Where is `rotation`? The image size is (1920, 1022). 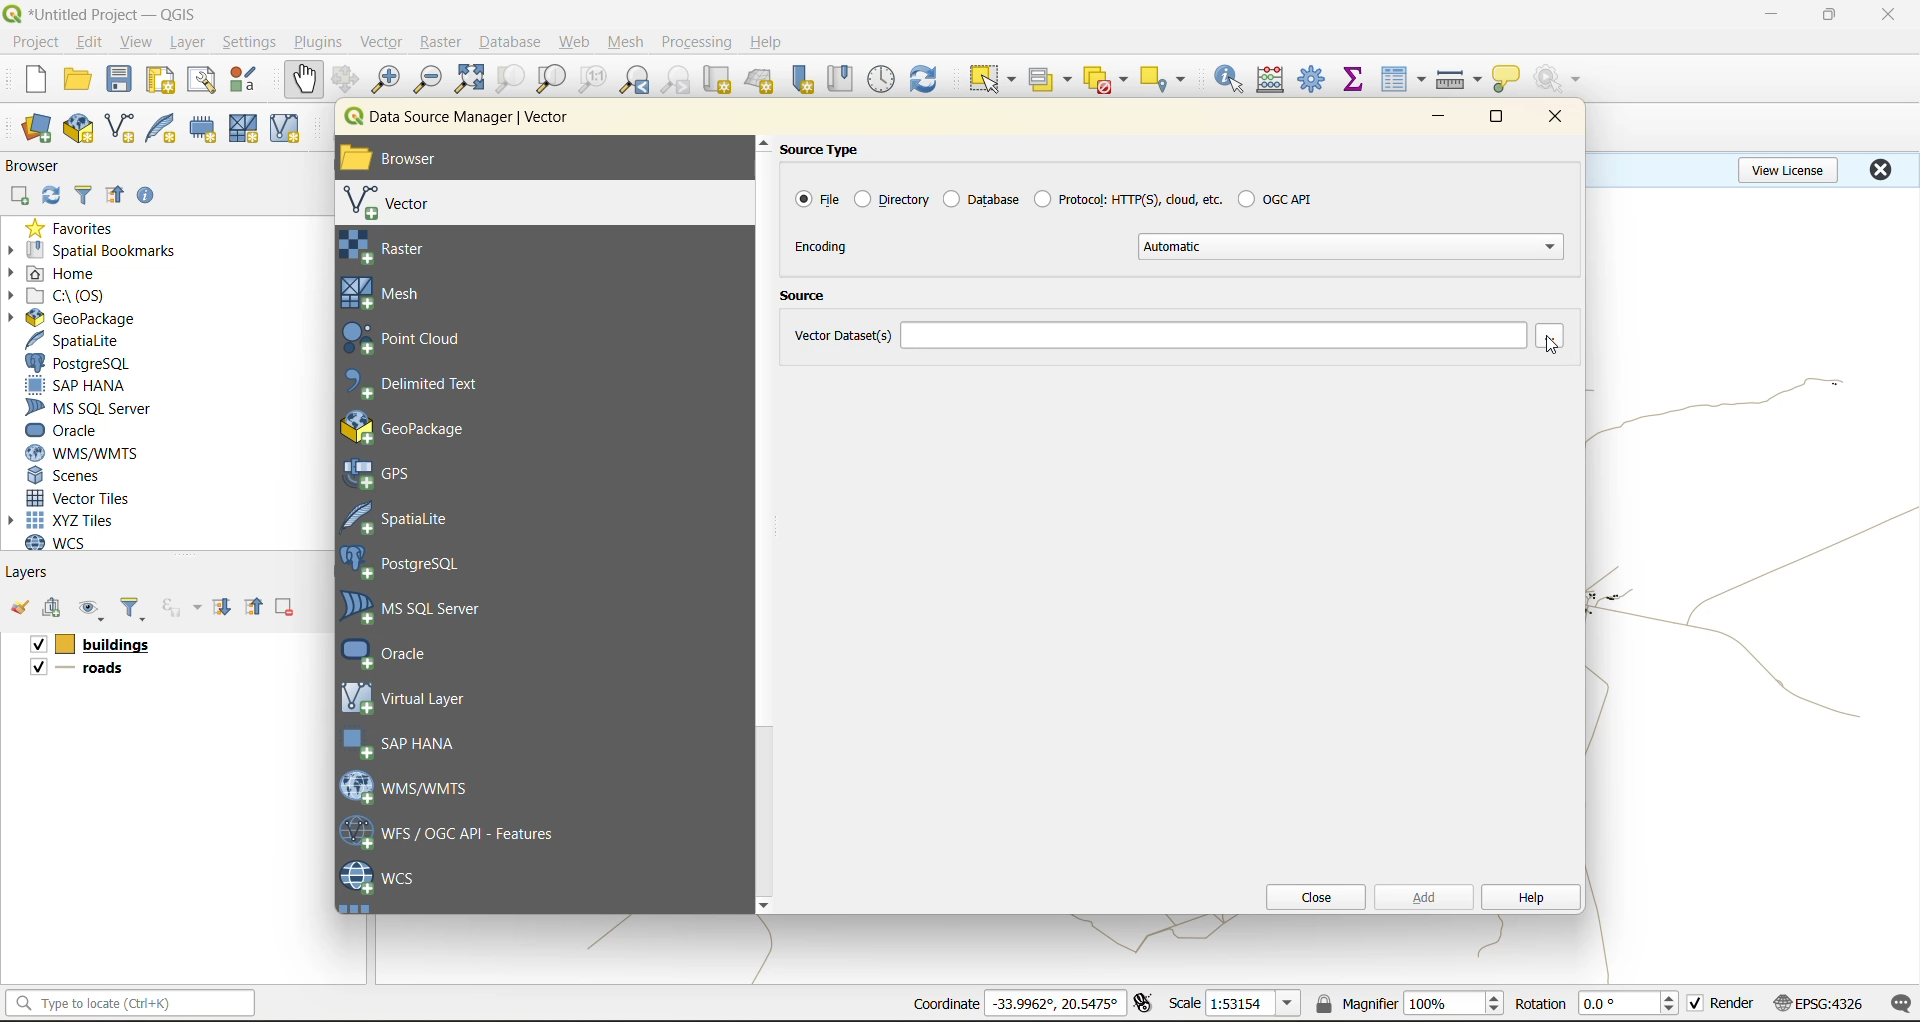
rotation is located at coordinates (1632, 1004).